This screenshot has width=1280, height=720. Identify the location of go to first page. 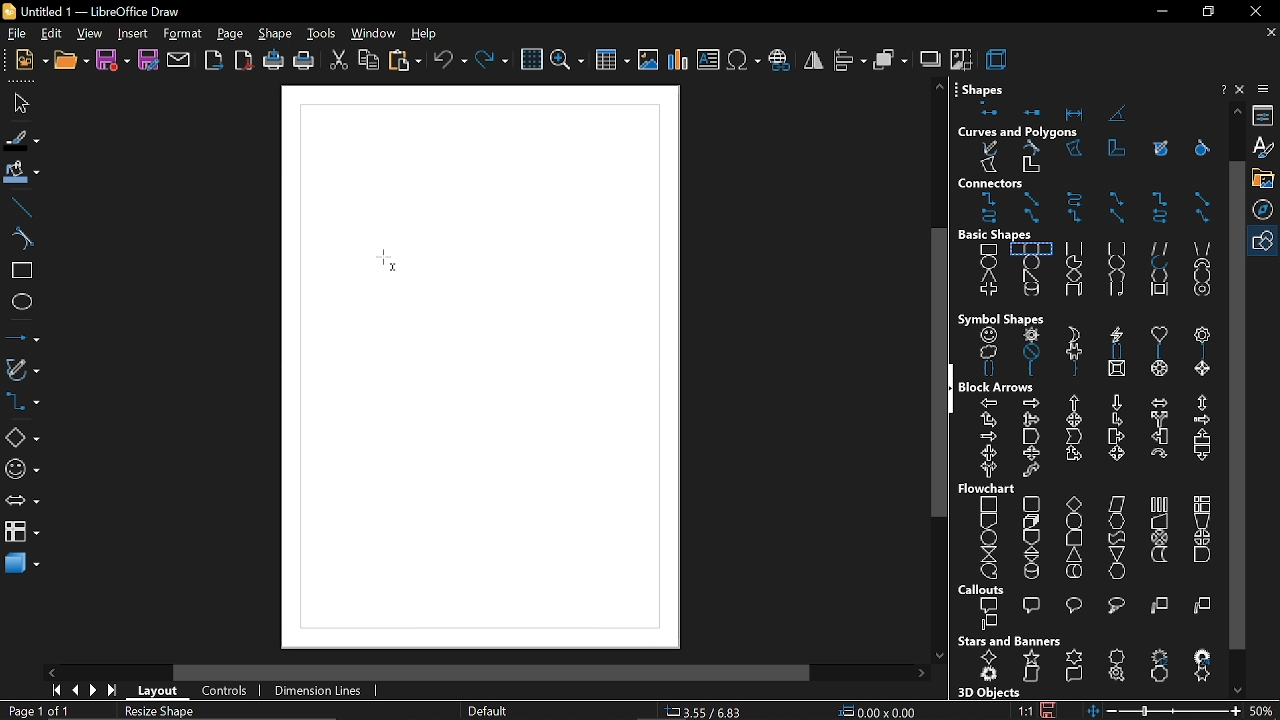
(53, 690).